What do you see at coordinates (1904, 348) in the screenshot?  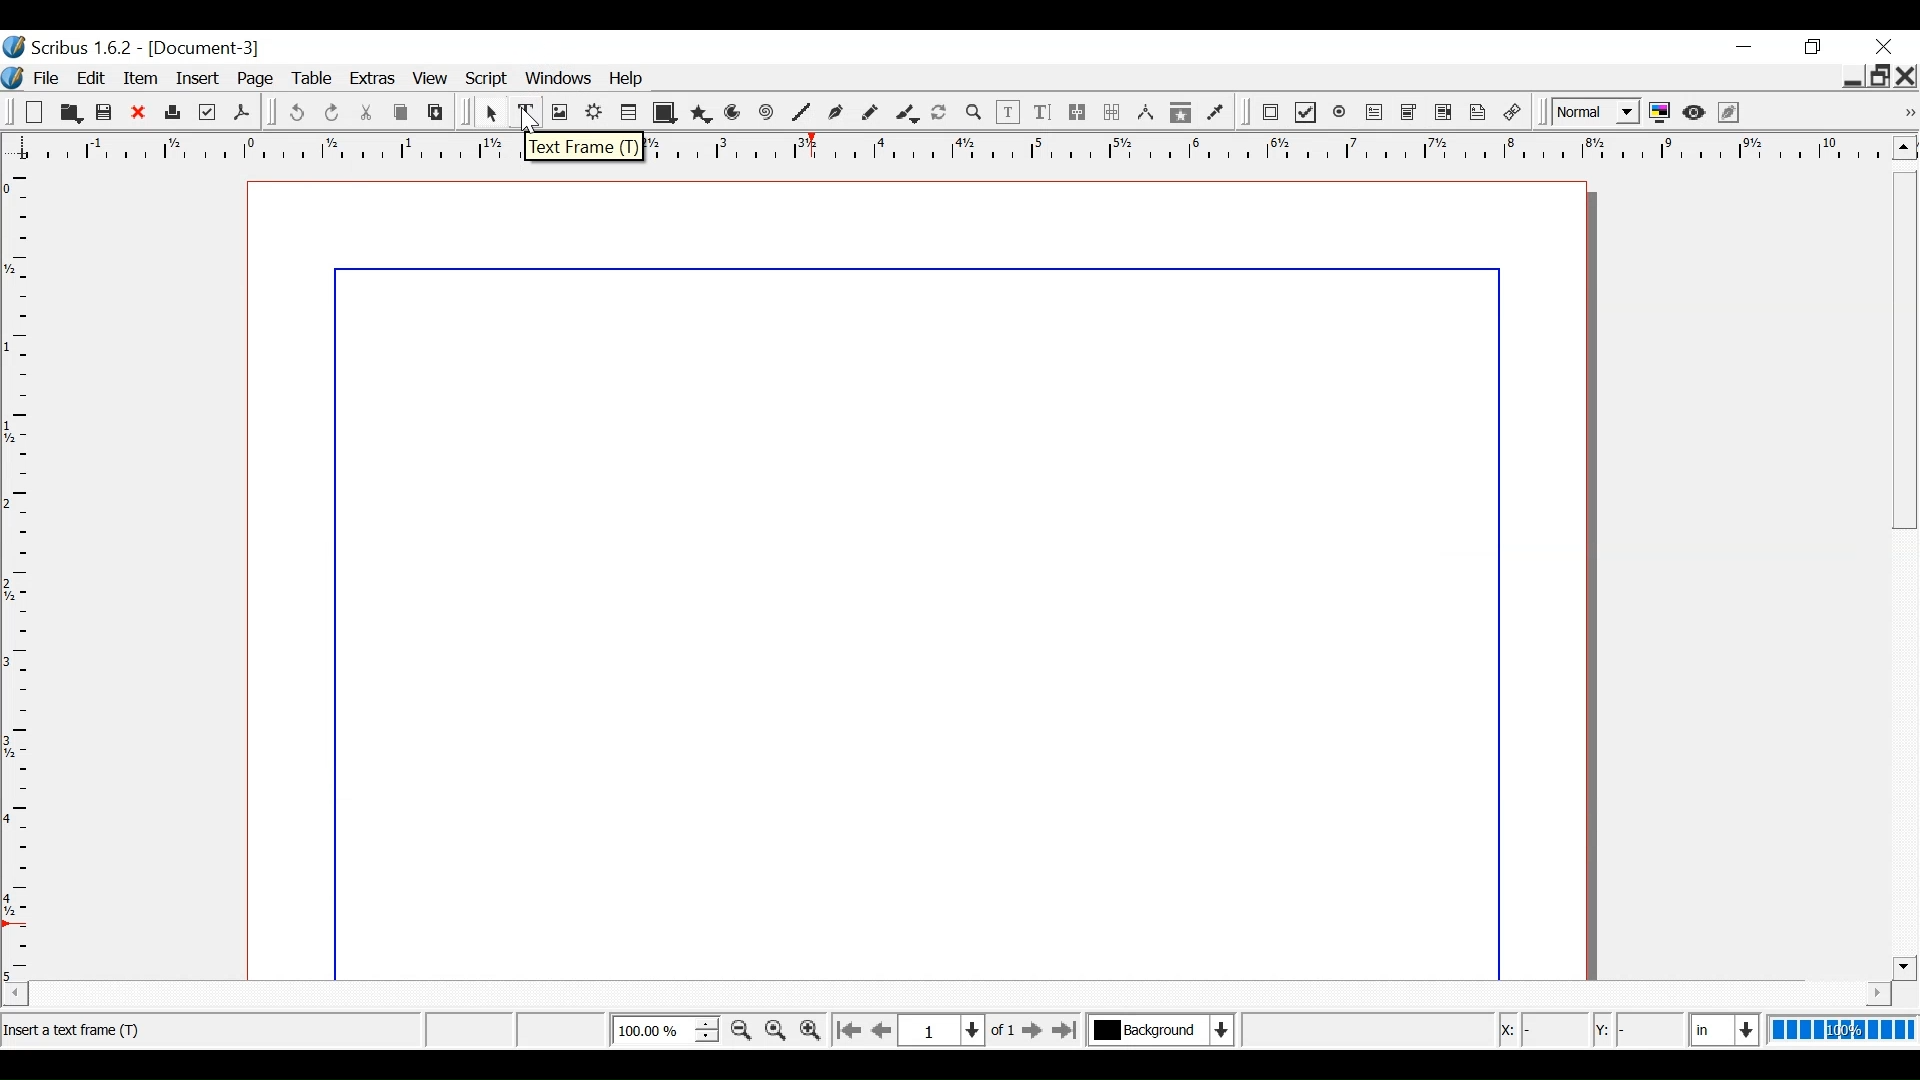 I see `Vertical Scroll bar` at bounding box center [1904, 348].